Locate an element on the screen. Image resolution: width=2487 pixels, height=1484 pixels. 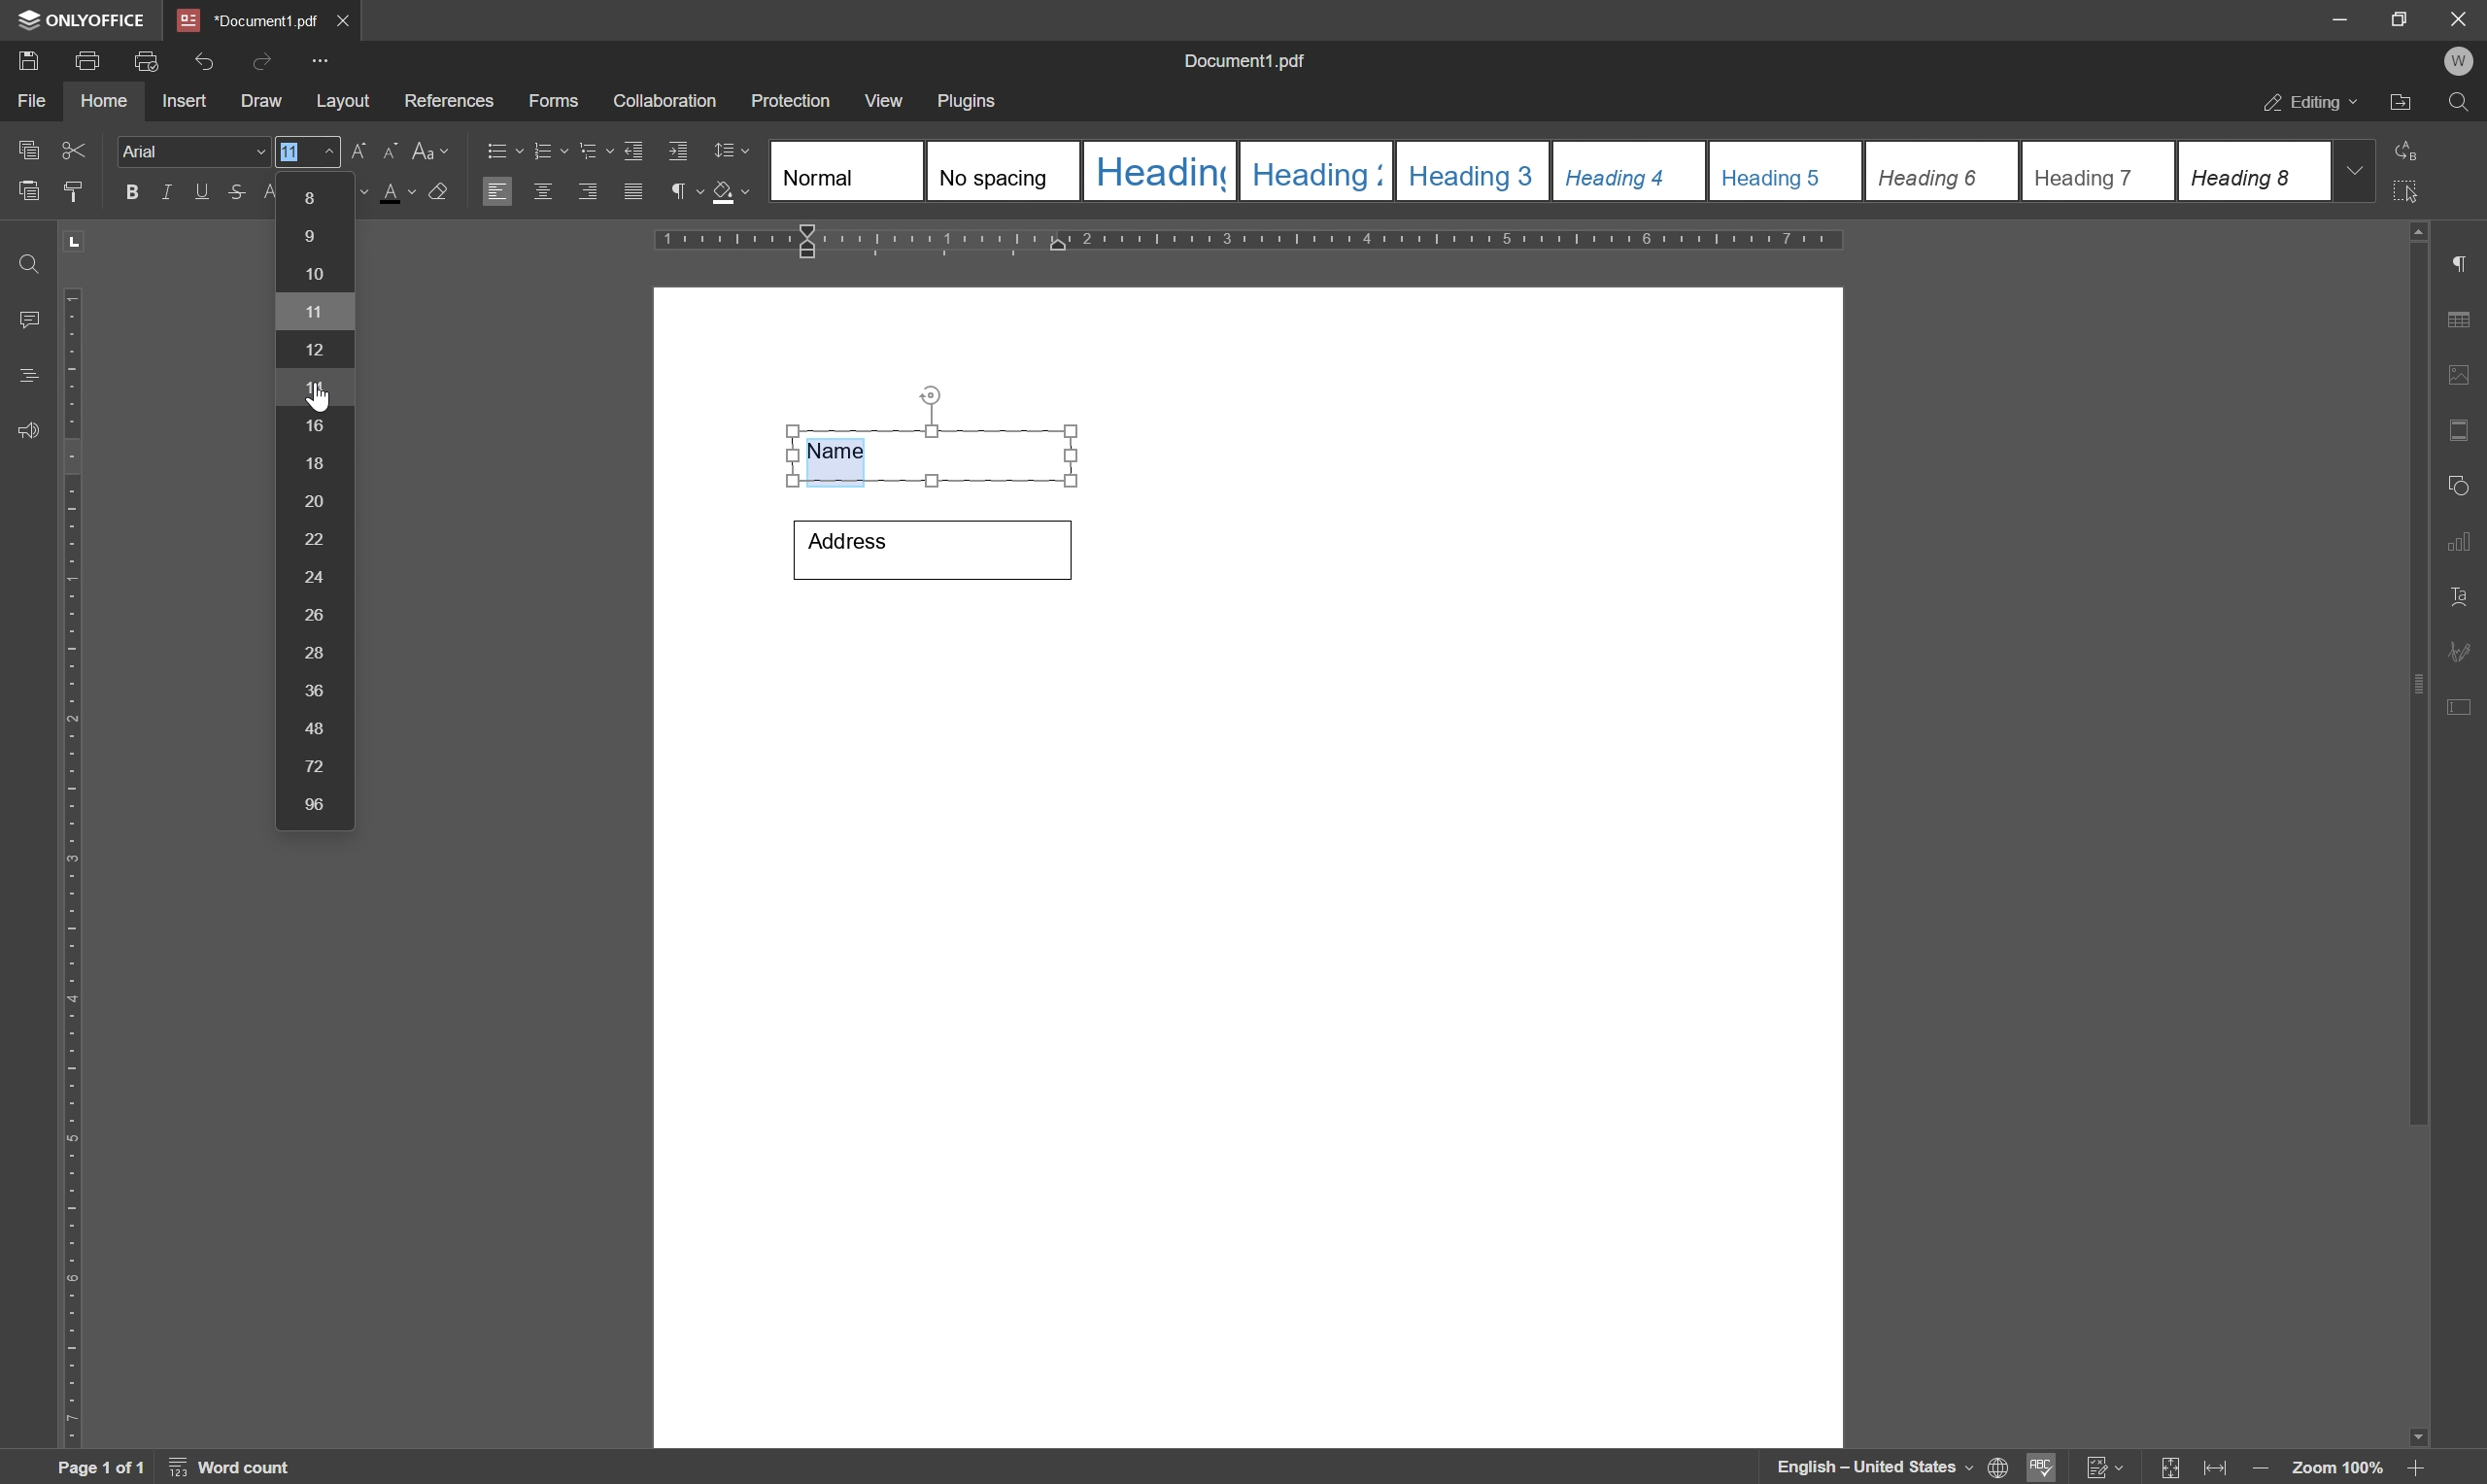
editing is located at coordinates (2308, 104).